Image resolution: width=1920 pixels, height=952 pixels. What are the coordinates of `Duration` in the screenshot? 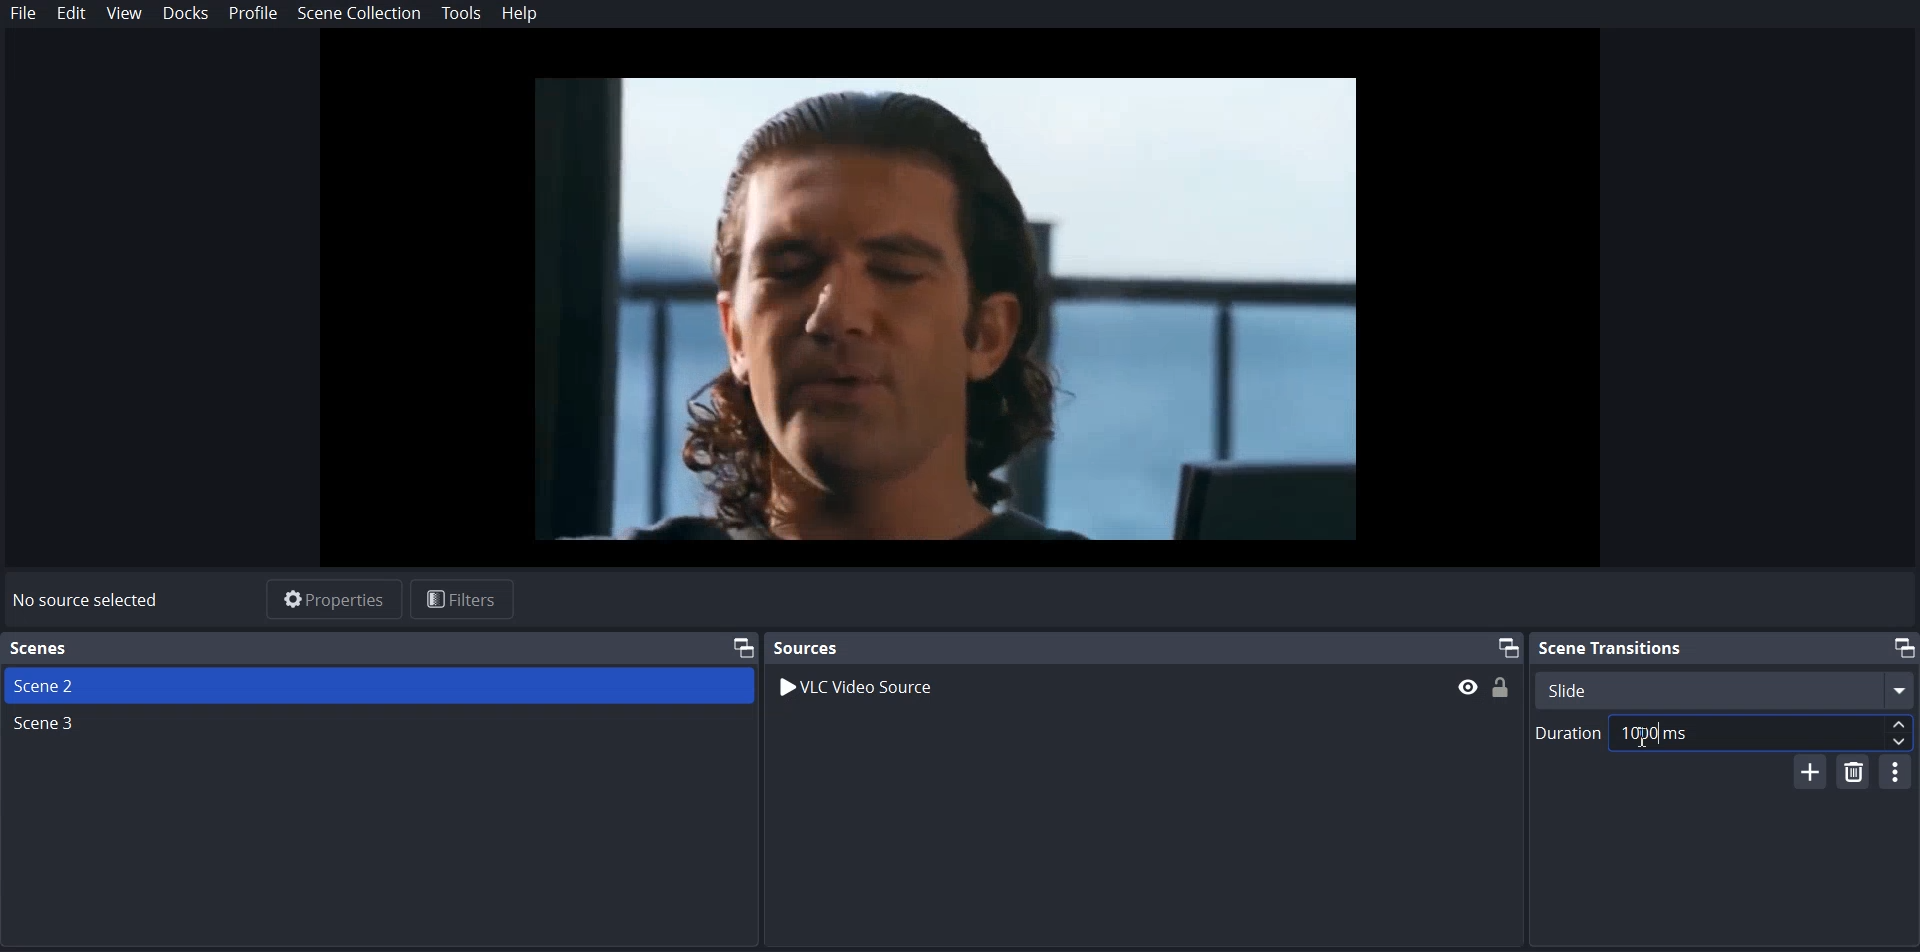 It's located at (1723, 735).